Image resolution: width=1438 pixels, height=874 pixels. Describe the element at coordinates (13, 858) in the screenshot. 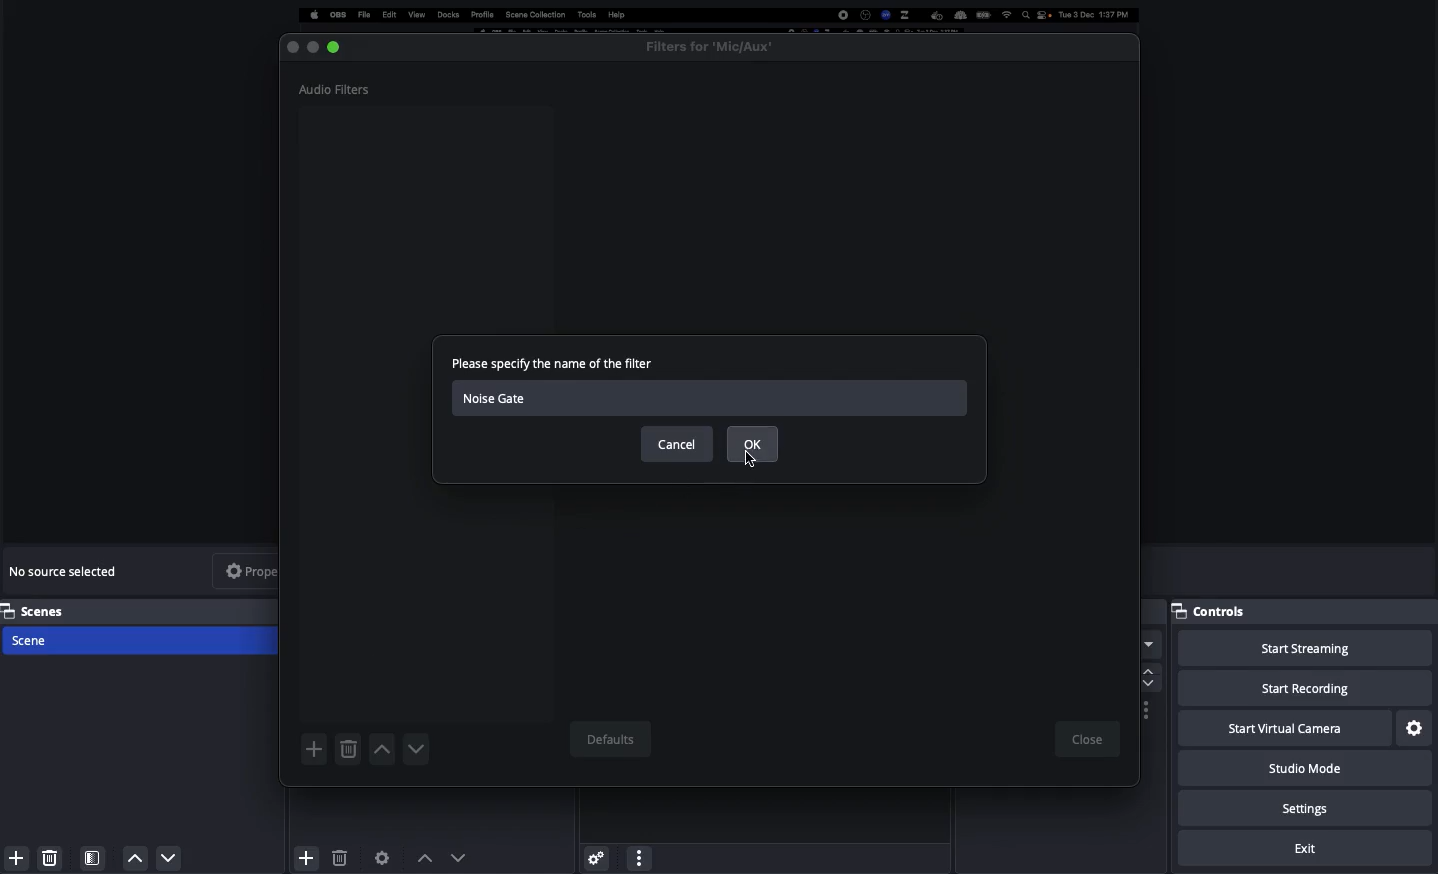

I see `Add` at that location.